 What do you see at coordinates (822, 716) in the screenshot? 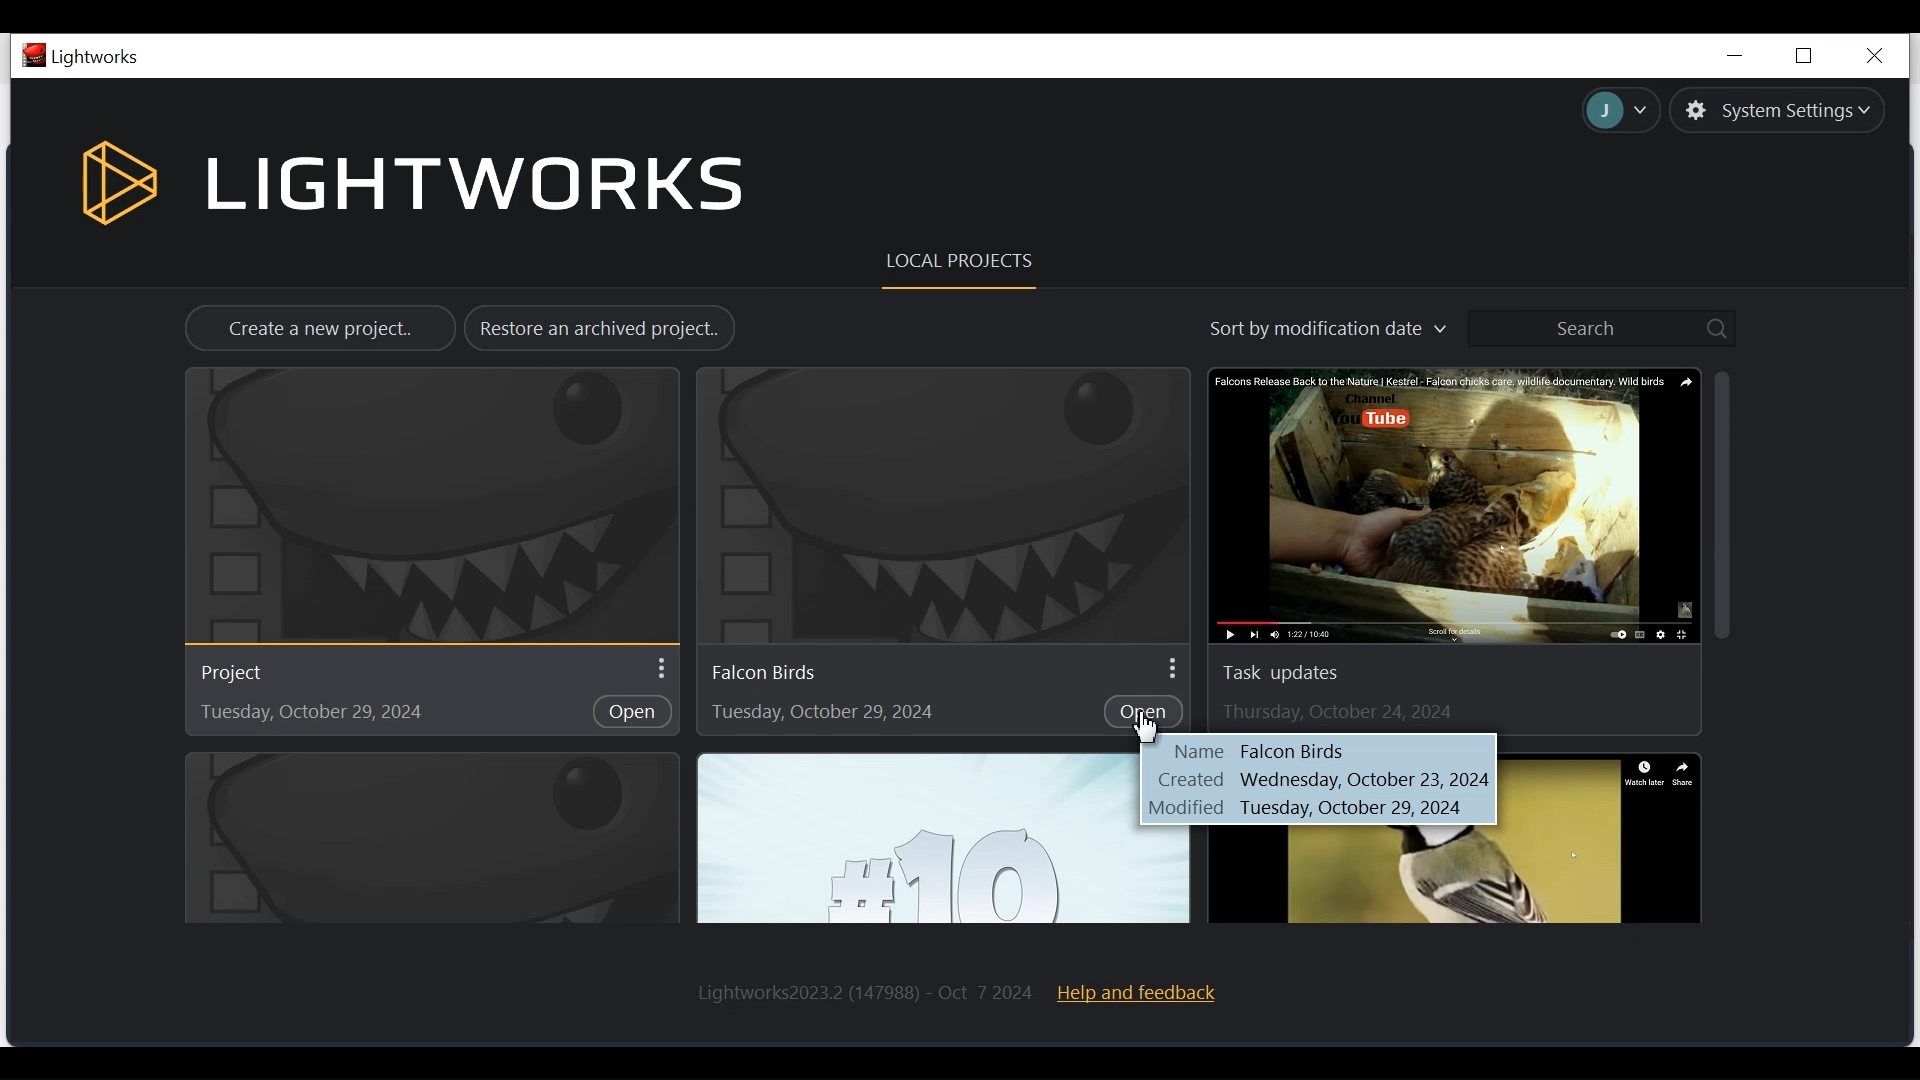
I see `Tuesday` at bounding box center [822, 716].